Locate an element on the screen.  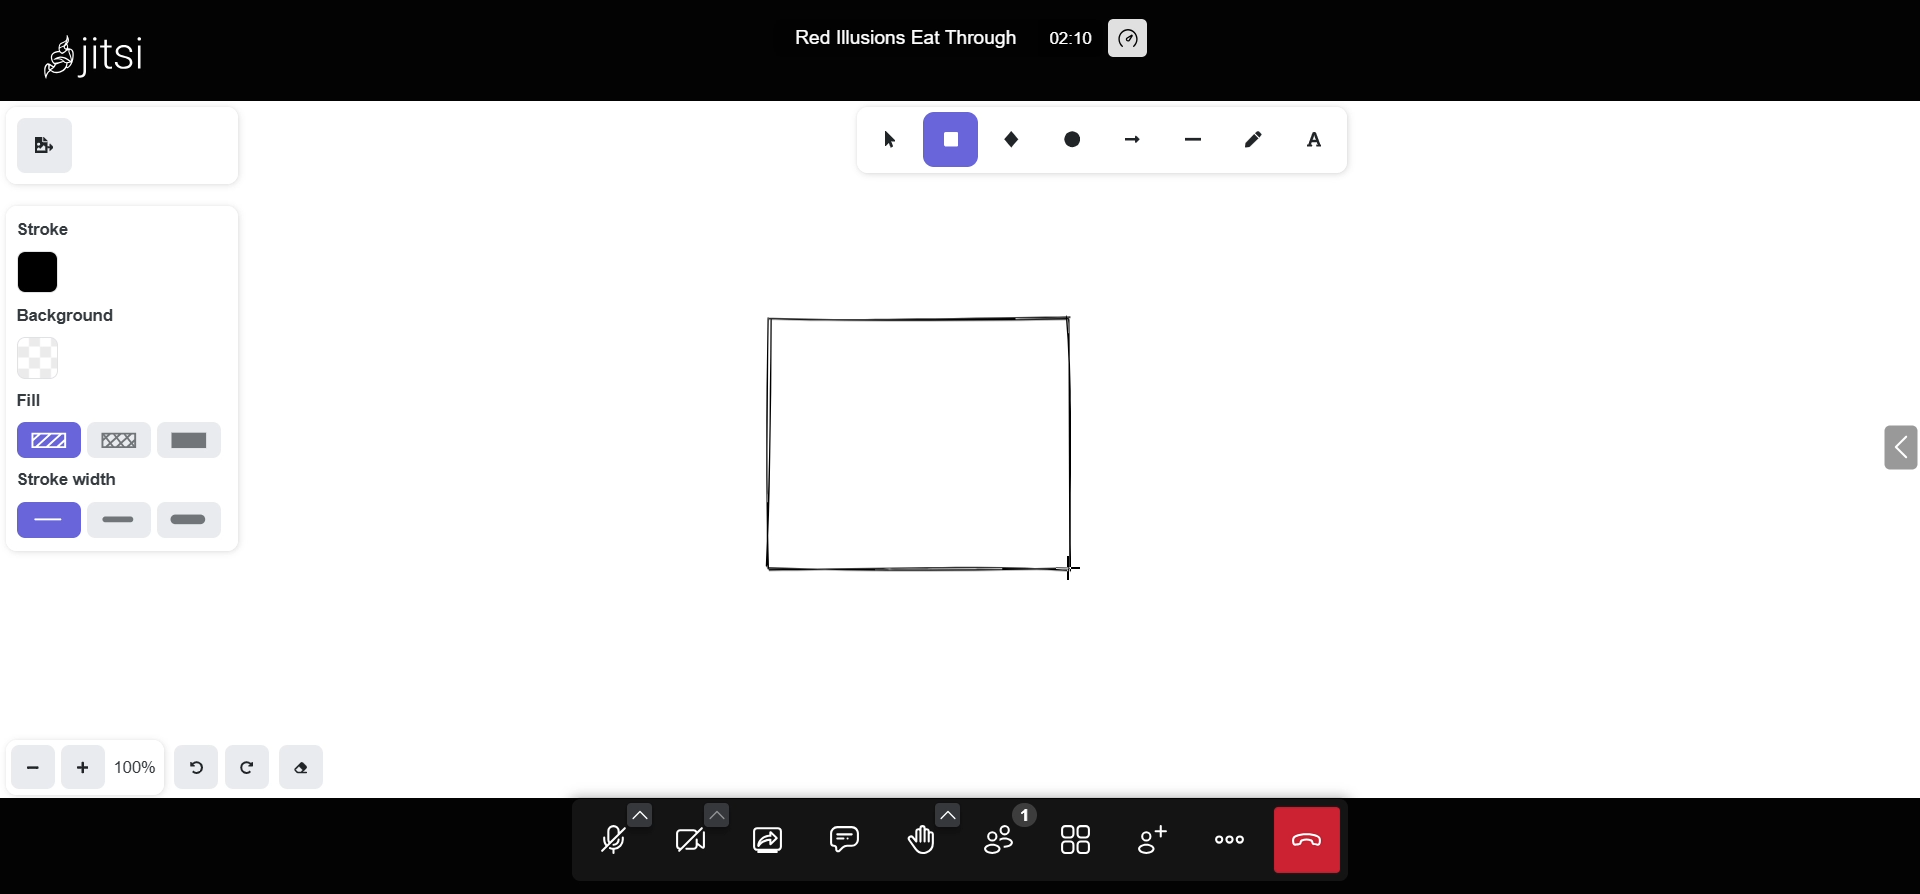
stroke is located at coordinates (43, 227).